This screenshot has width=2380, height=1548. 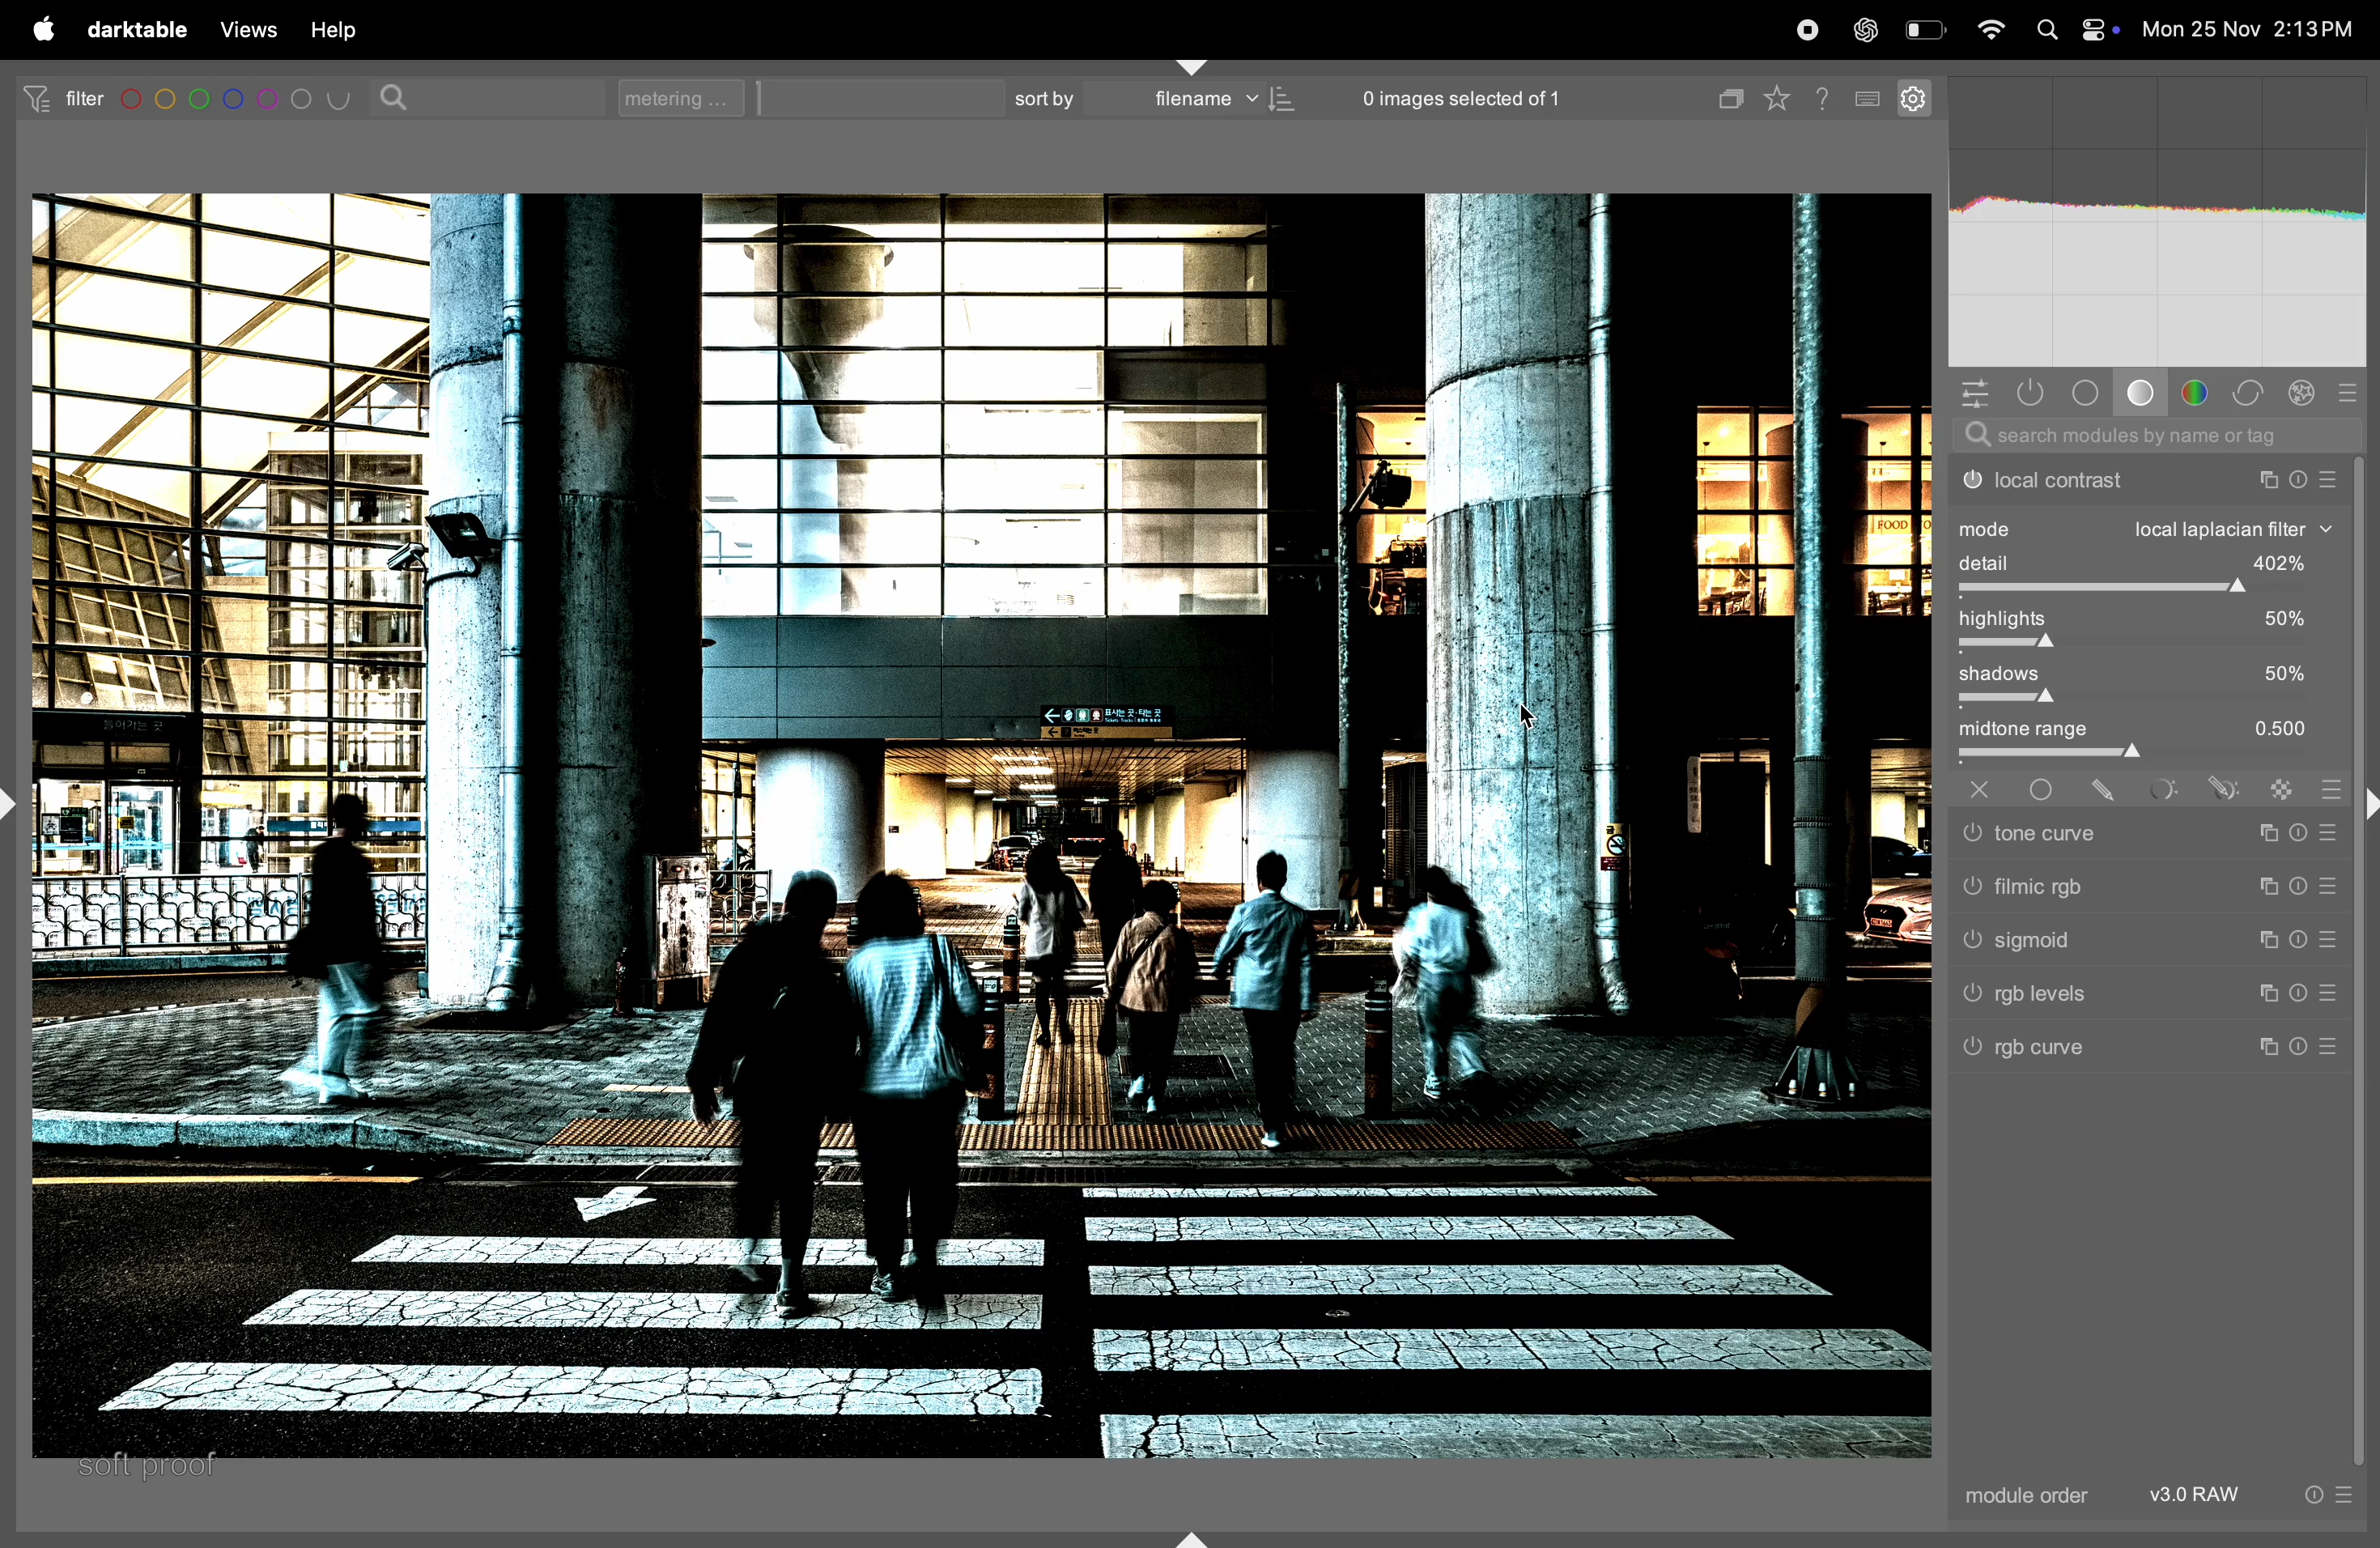 I want to click on darktable, so click(x=136, y=30).